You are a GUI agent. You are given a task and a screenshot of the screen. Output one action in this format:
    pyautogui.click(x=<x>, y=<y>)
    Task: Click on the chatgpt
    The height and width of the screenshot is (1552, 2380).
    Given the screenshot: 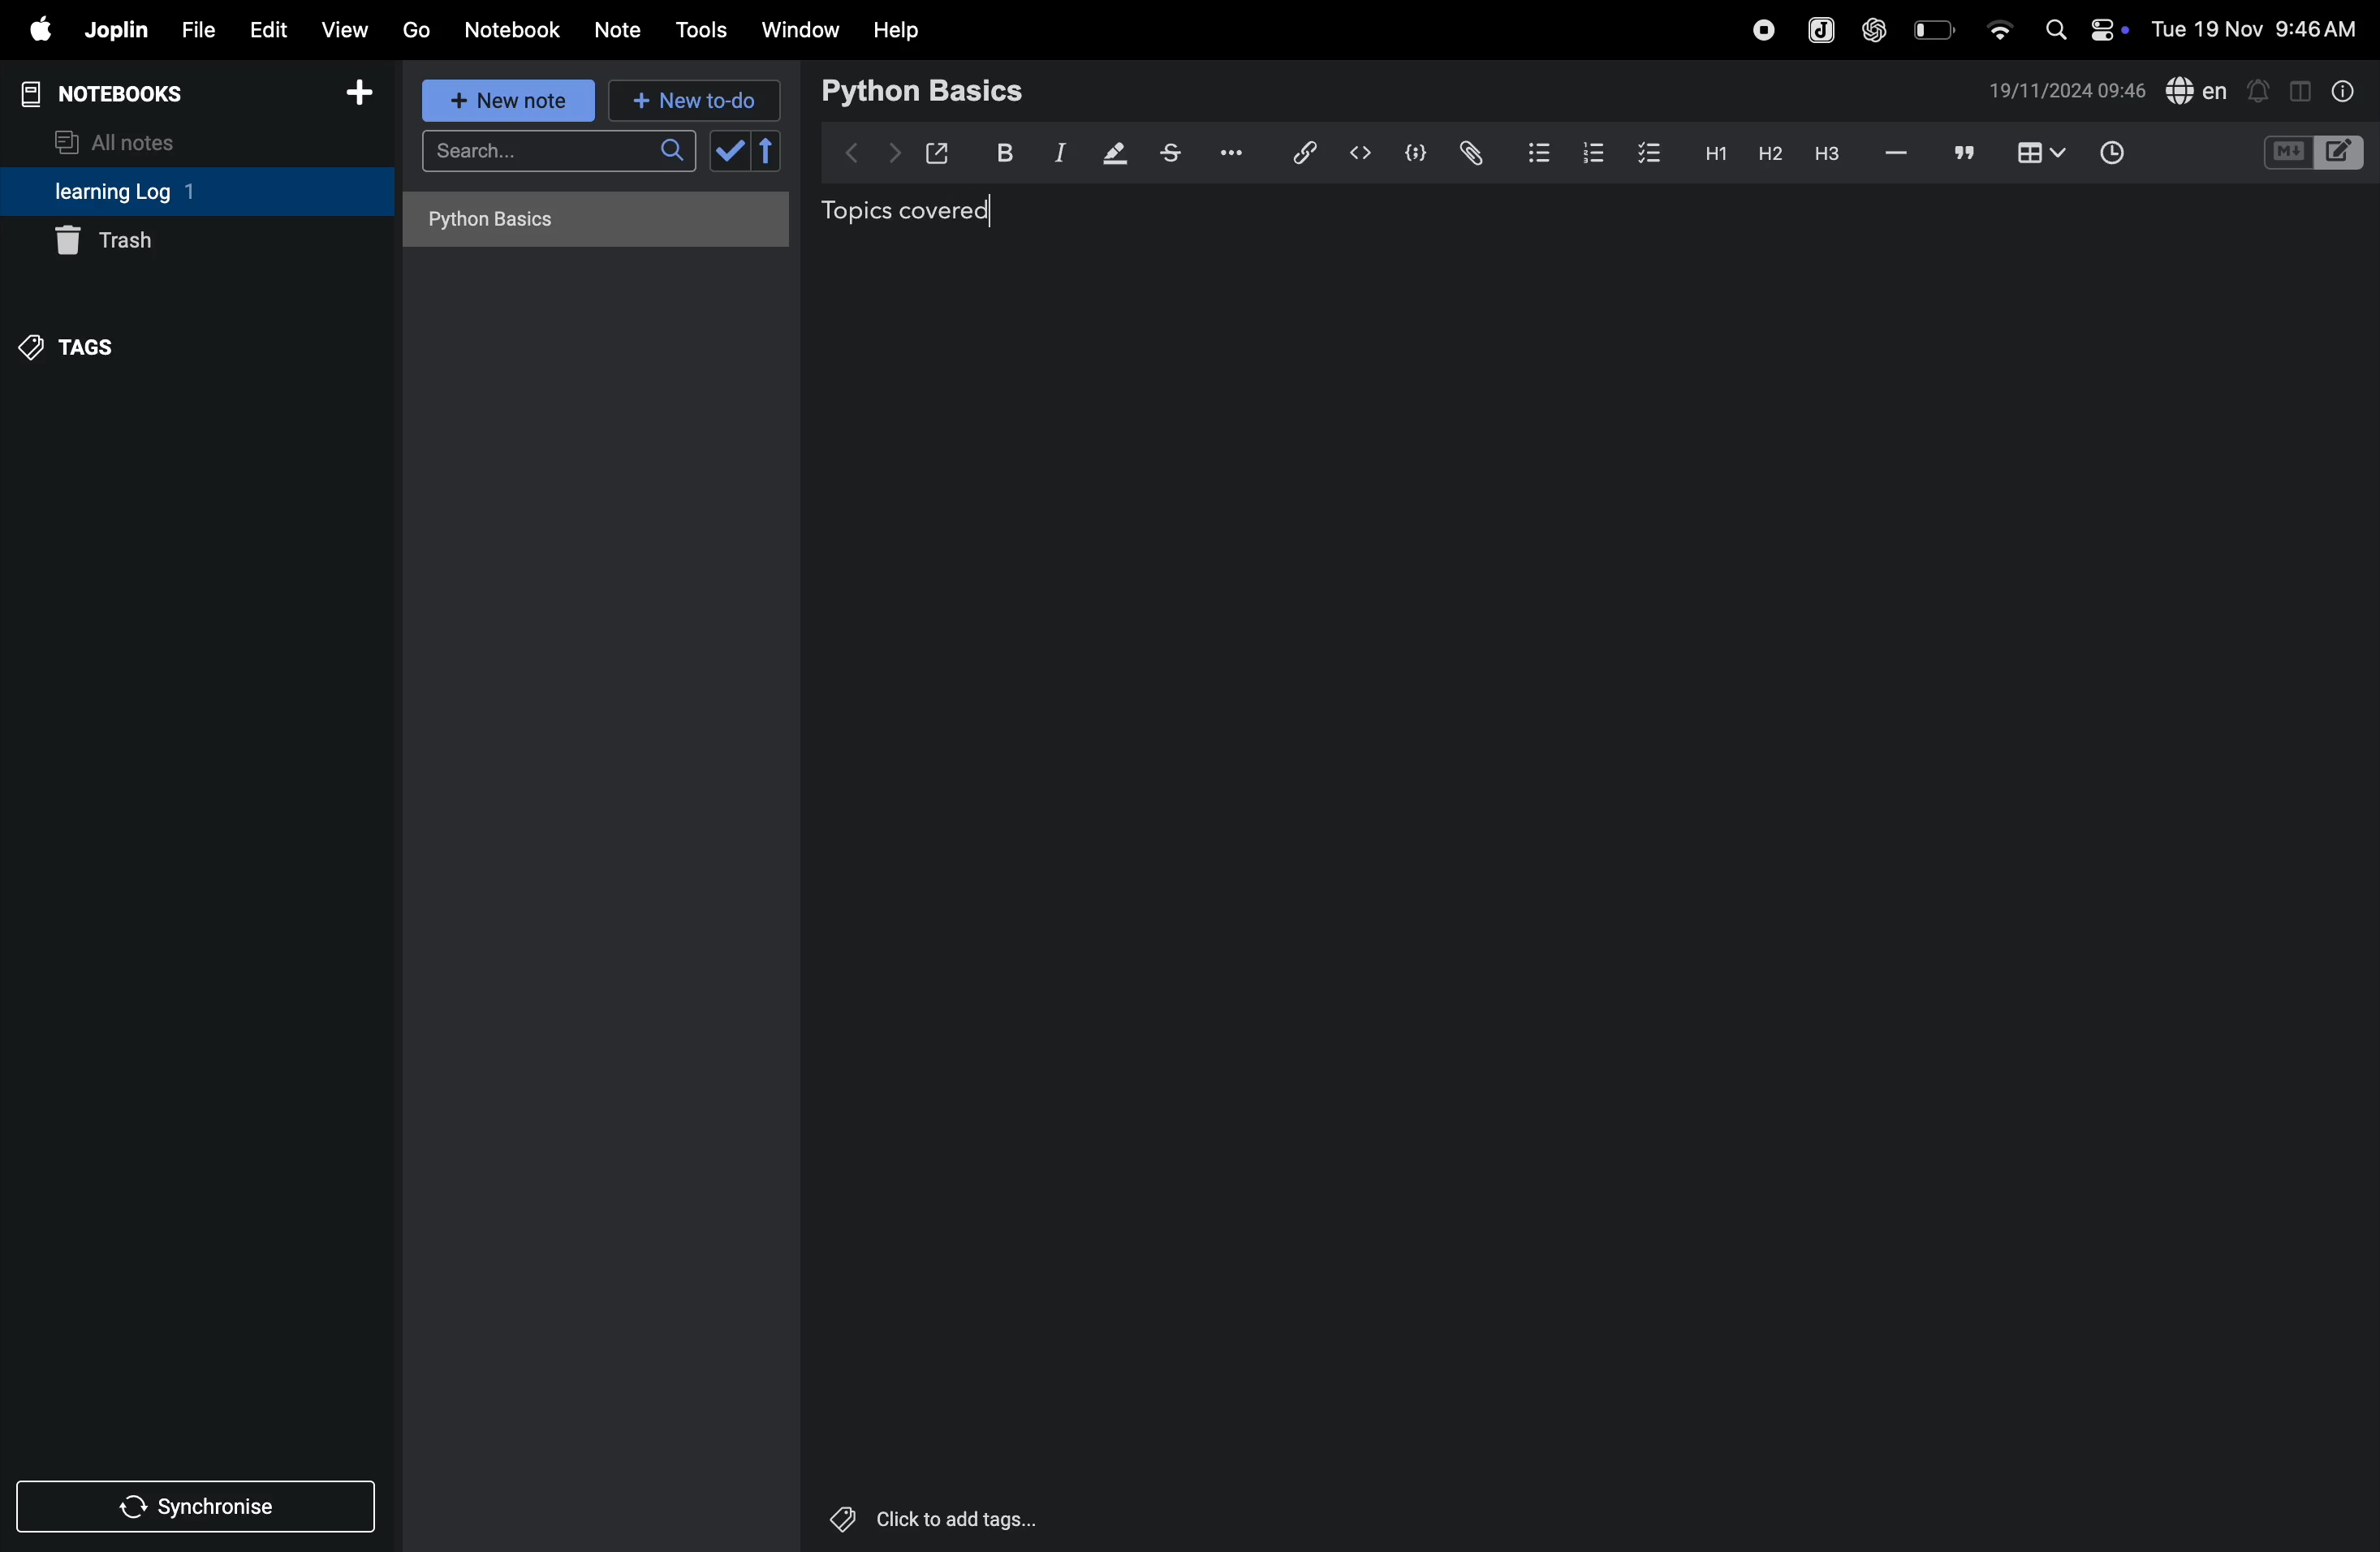 What is the action you would take?
    pyautogui.click(x=1875, y=27)
    